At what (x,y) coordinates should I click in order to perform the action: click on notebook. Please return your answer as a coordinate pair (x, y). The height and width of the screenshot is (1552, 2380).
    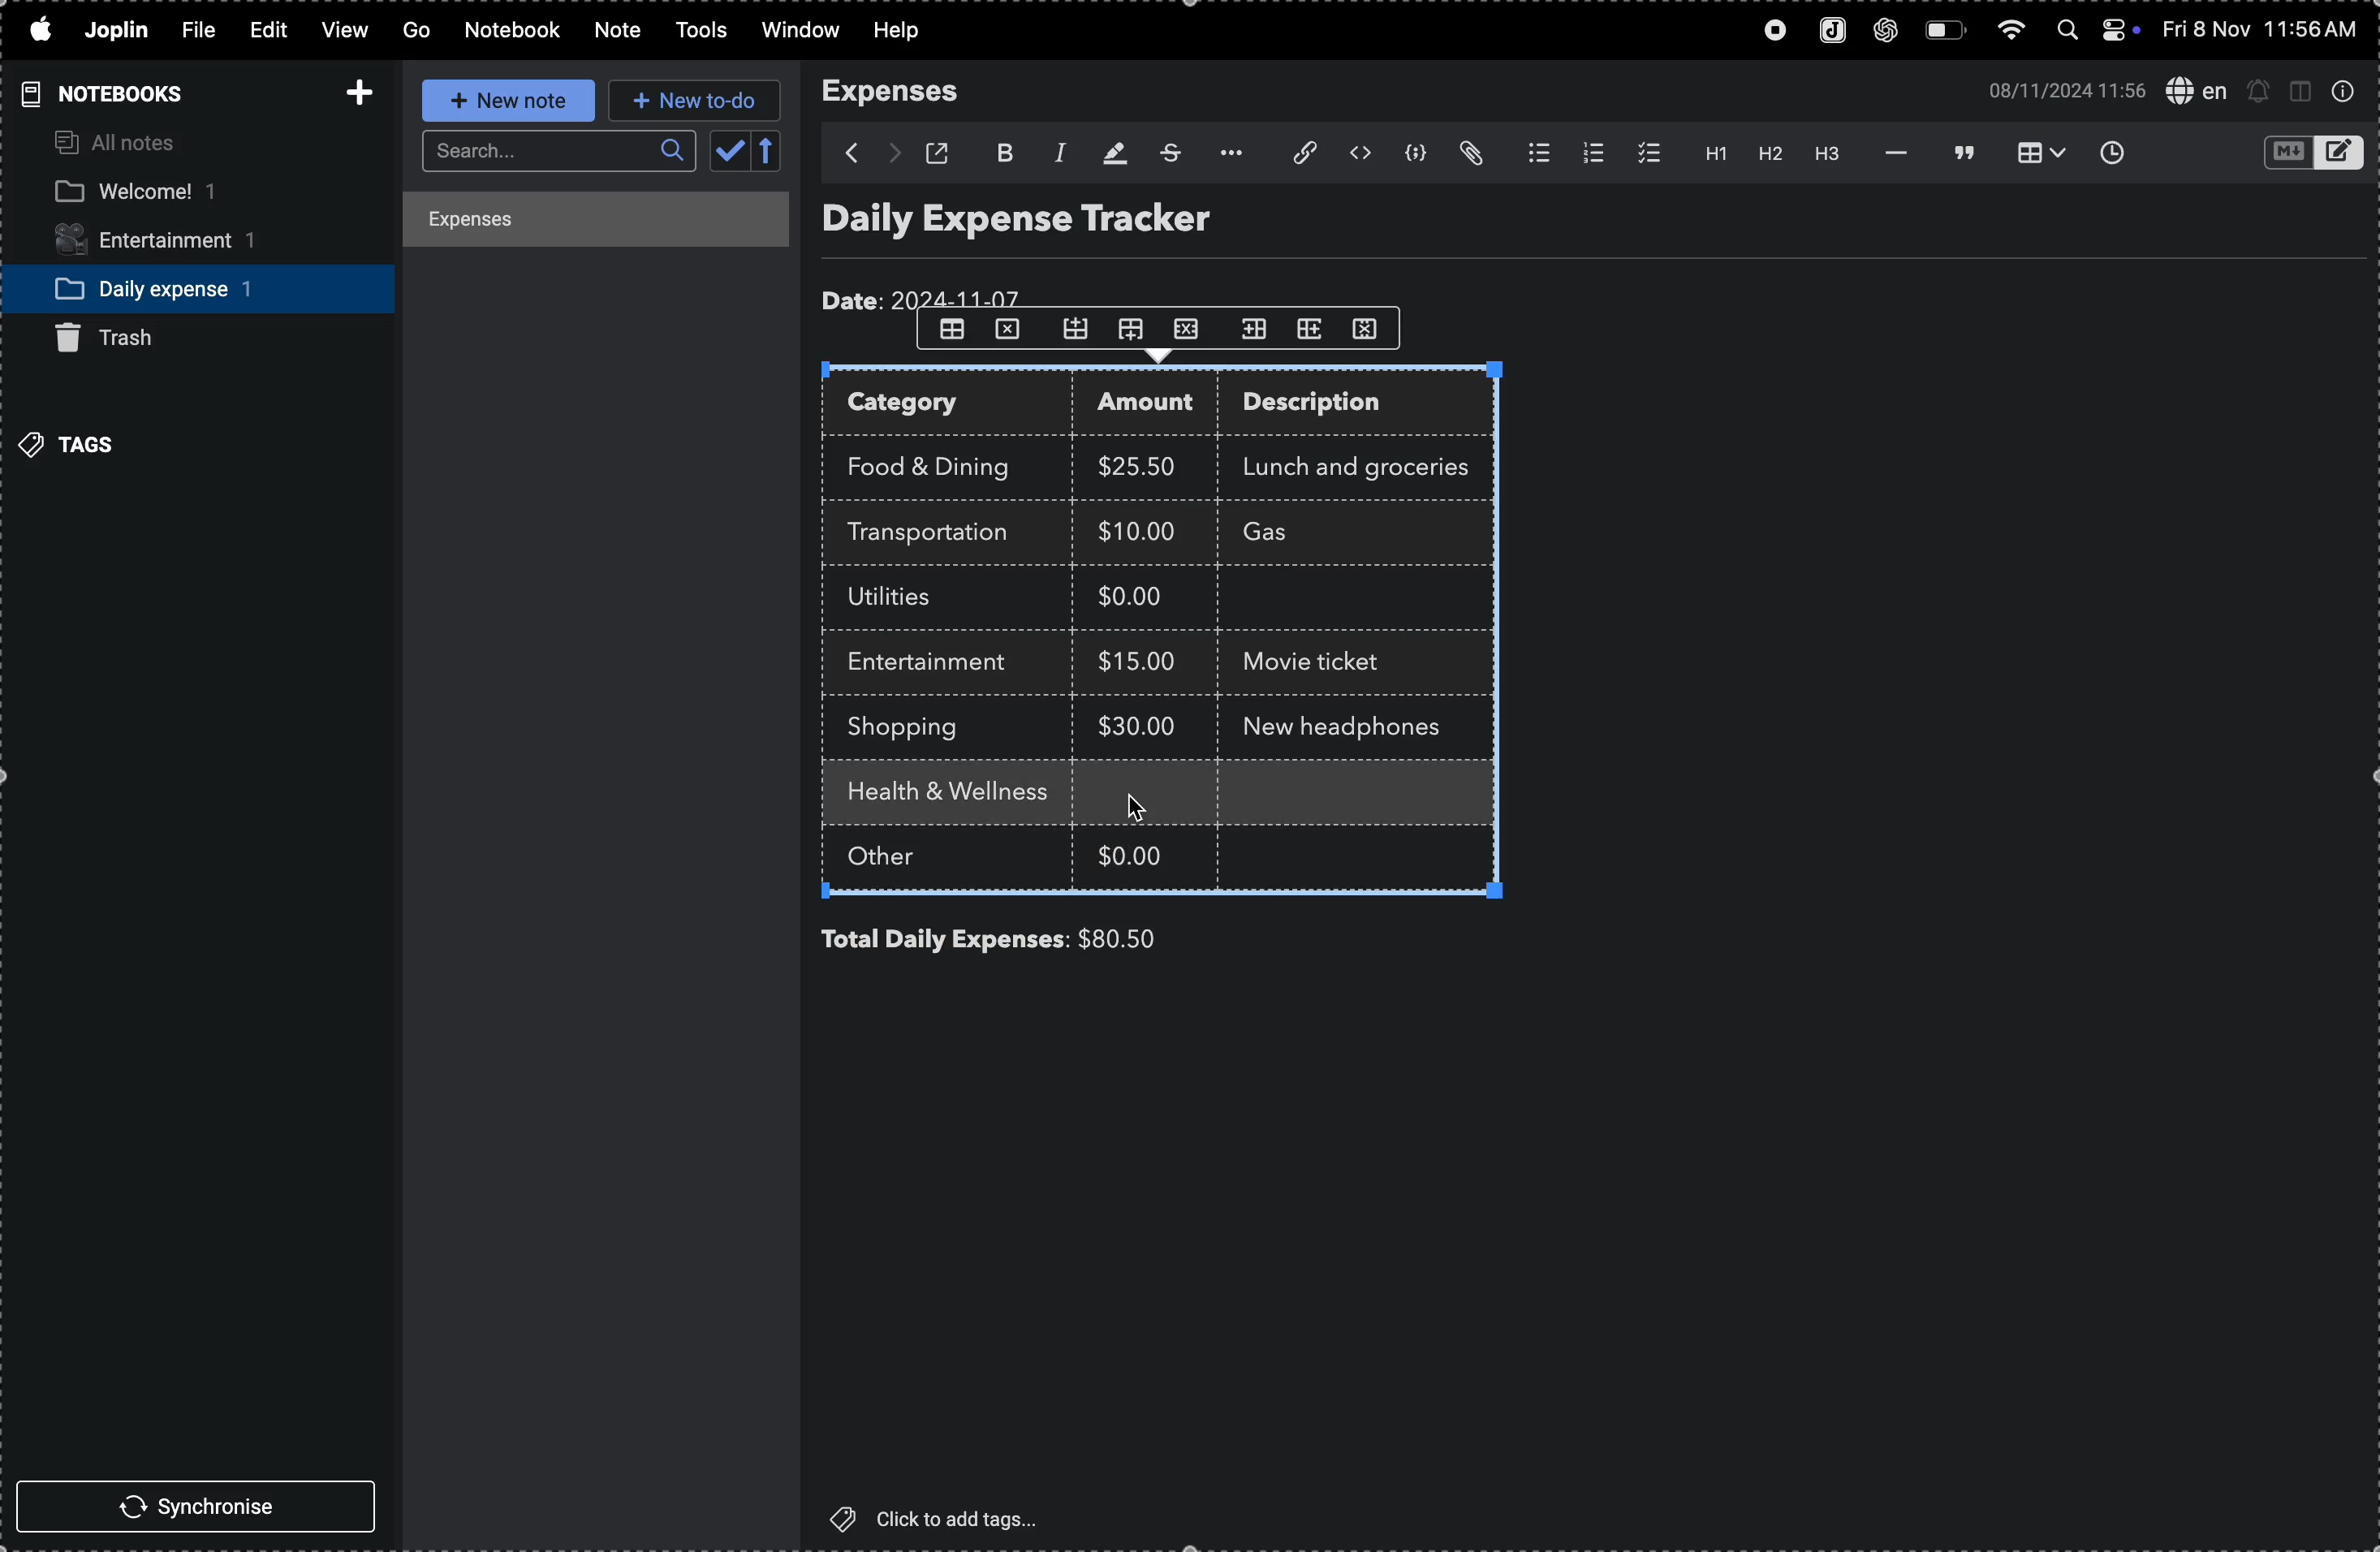
    Looking at the image, I should click on (514, 30).